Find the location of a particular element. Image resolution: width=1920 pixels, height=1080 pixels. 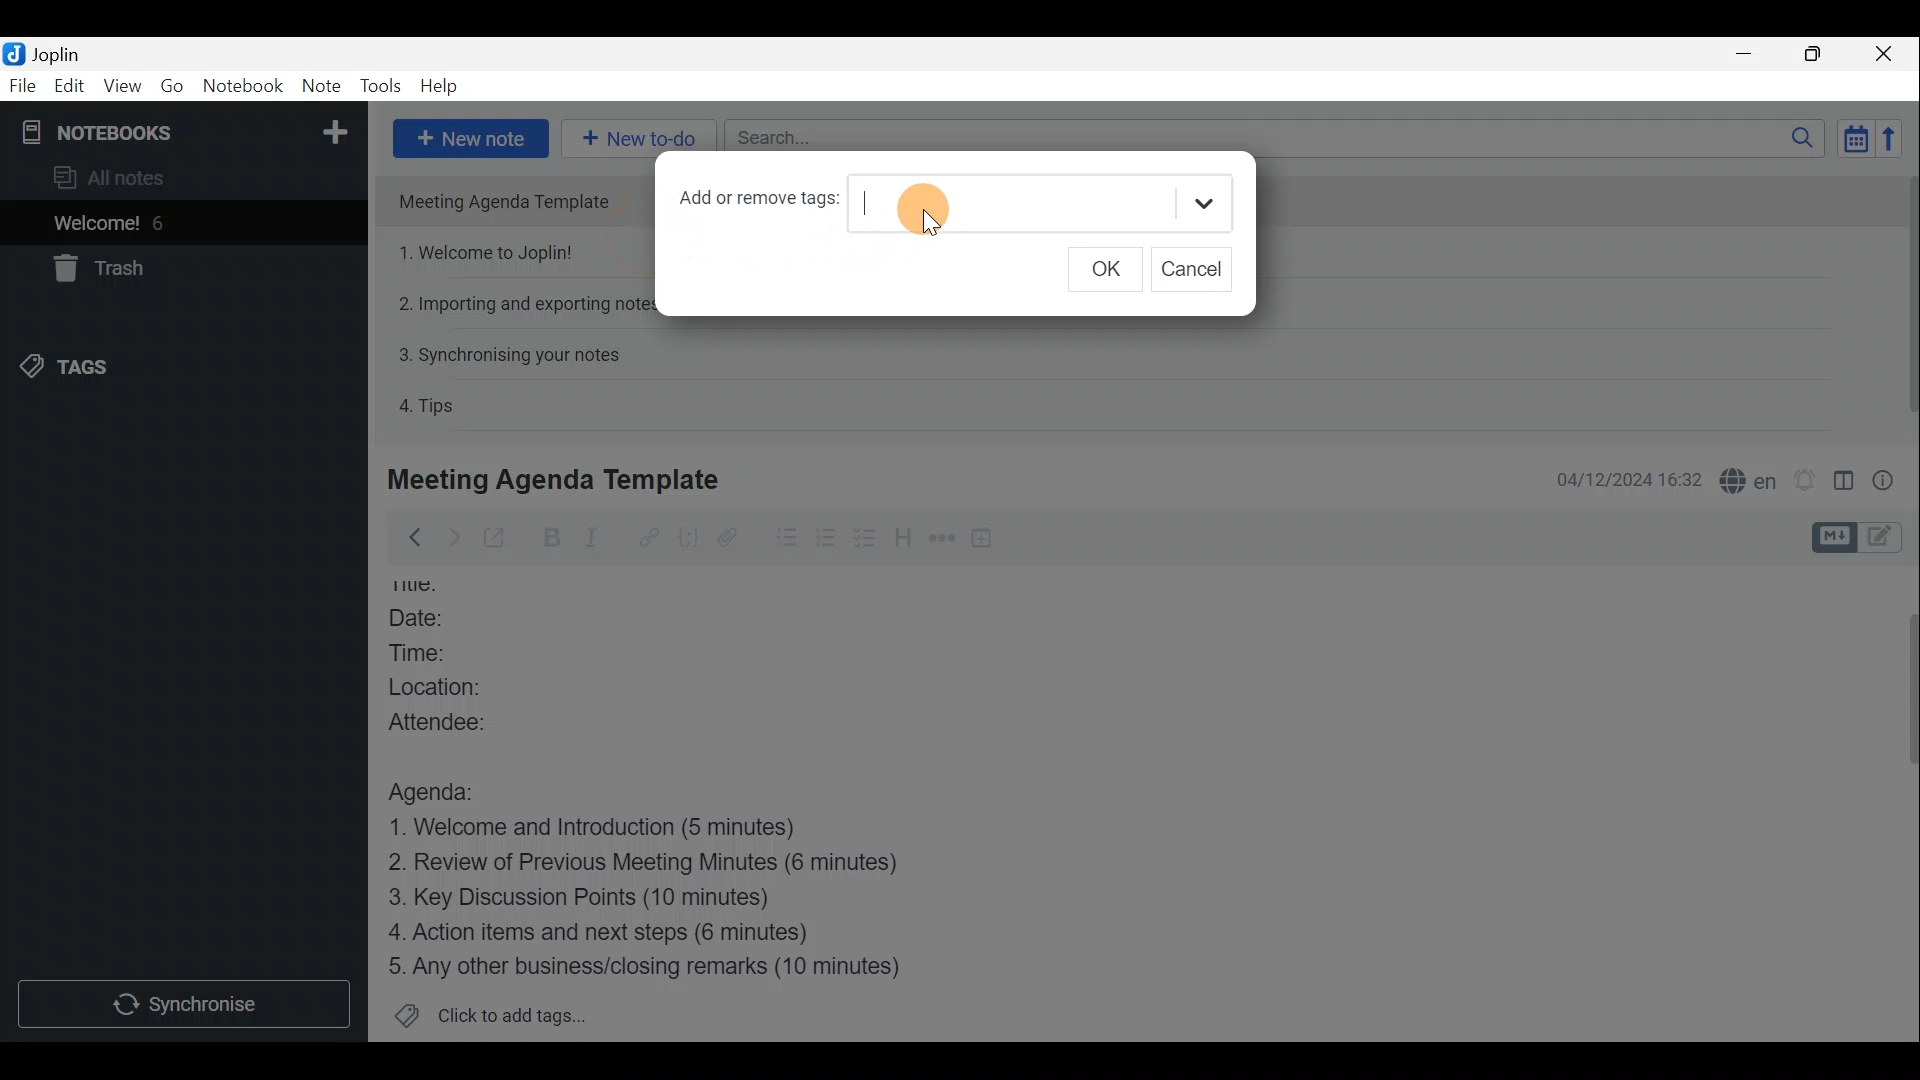

Notebook is located at coordinates (245, 85).